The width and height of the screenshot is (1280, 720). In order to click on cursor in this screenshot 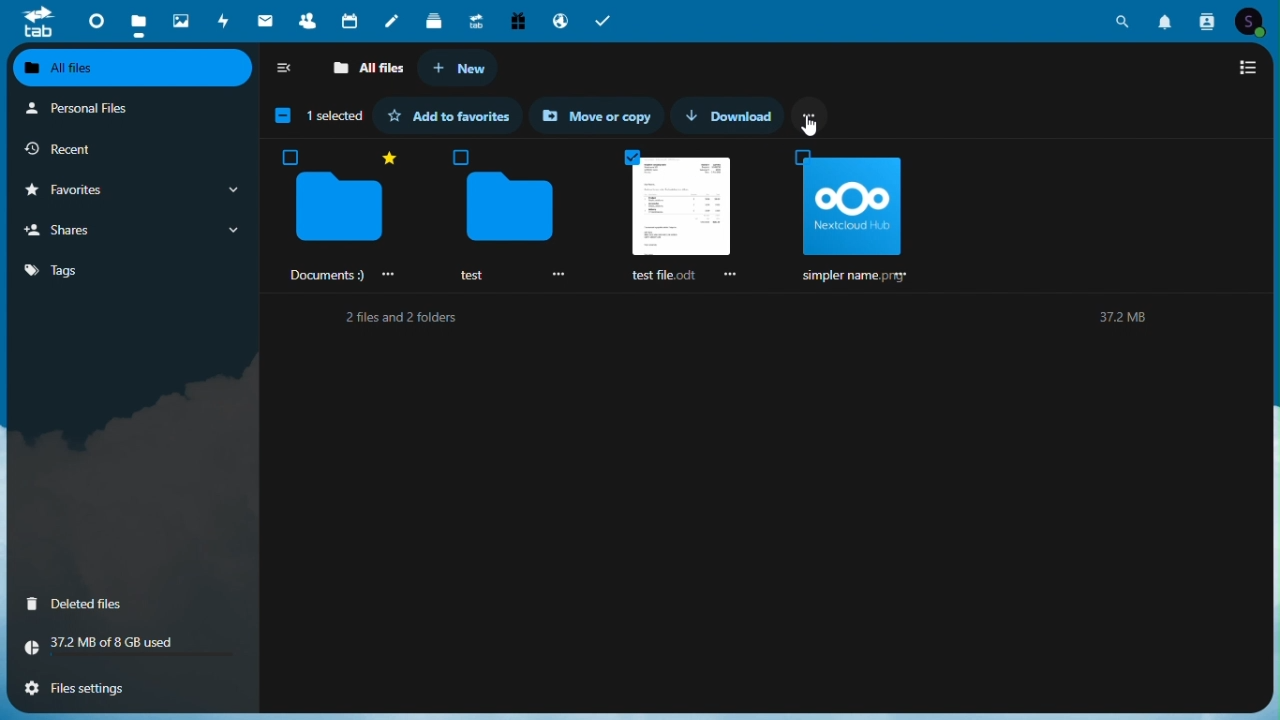, I will do `click(810, 128)`.